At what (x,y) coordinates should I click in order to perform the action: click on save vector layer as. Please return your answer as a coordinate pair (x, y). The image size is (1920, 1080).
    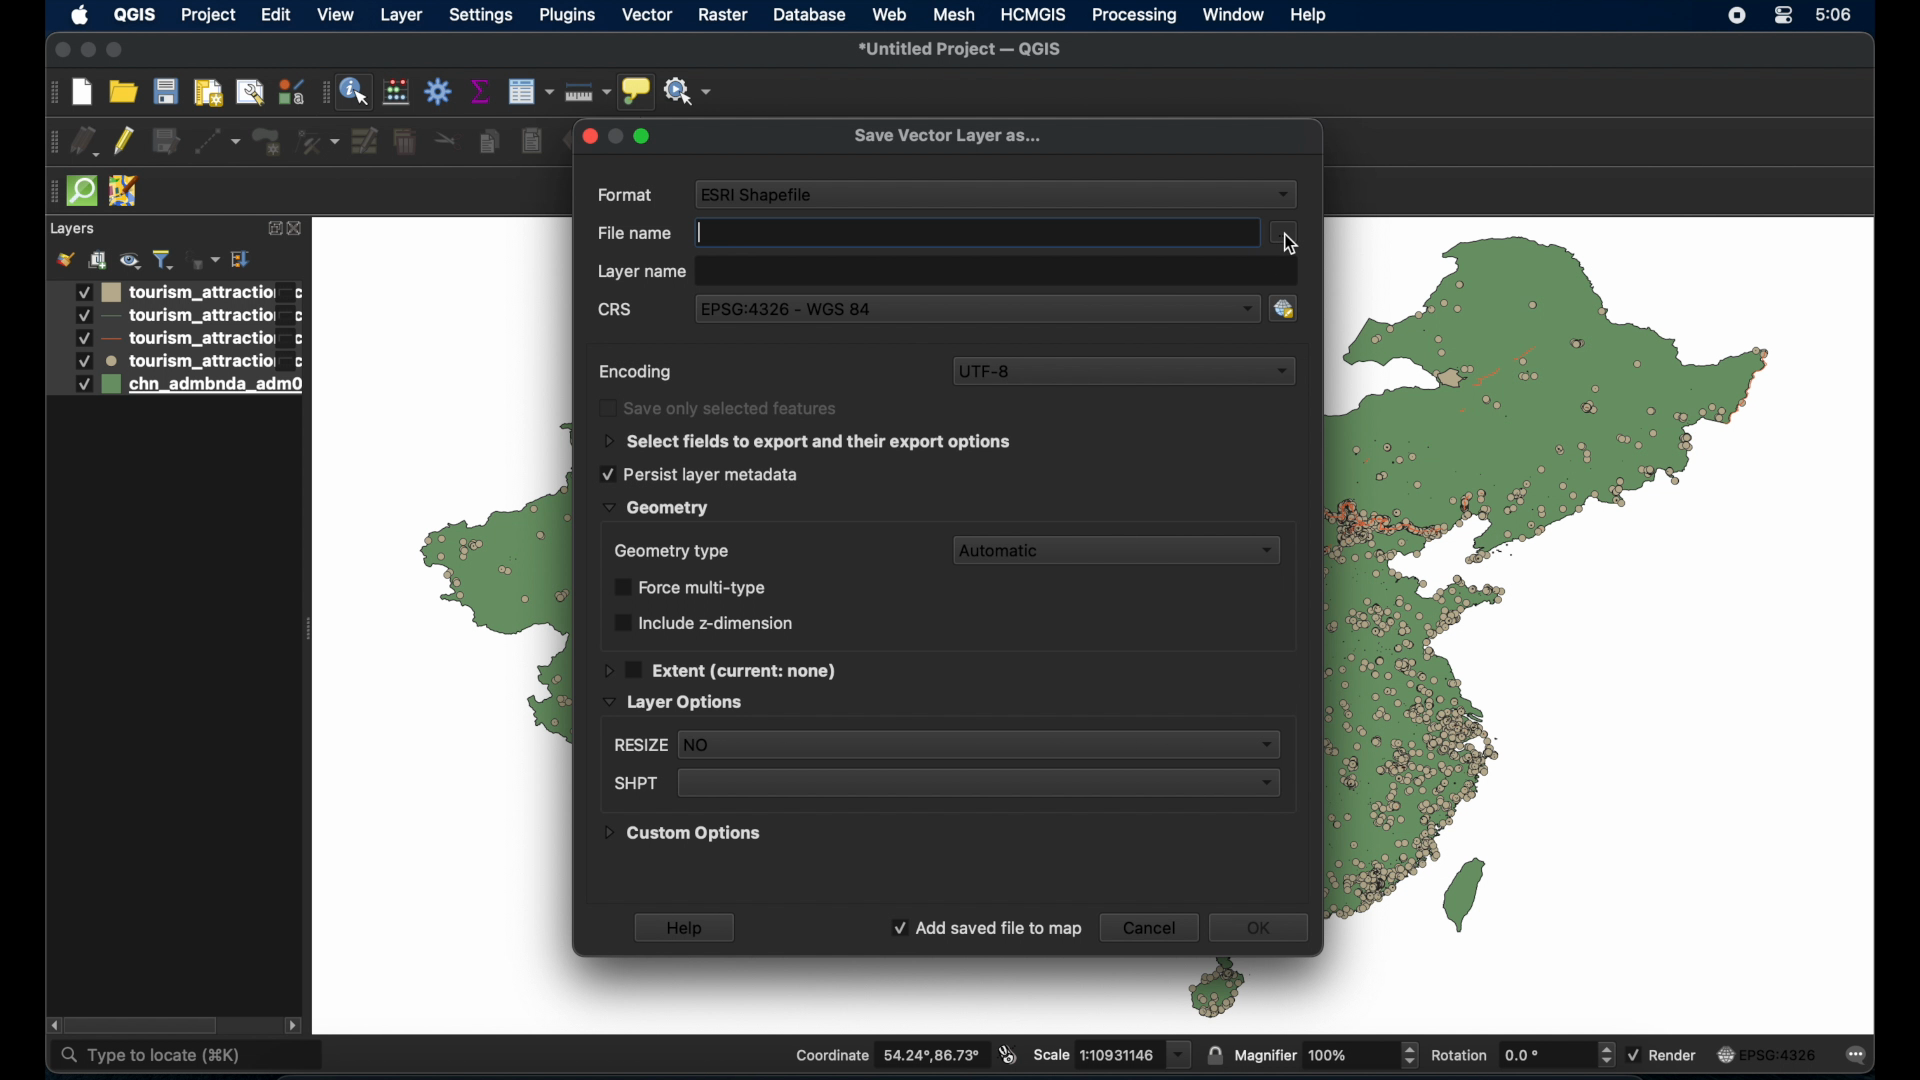
    Looking at the image, I should click on (947, 137).